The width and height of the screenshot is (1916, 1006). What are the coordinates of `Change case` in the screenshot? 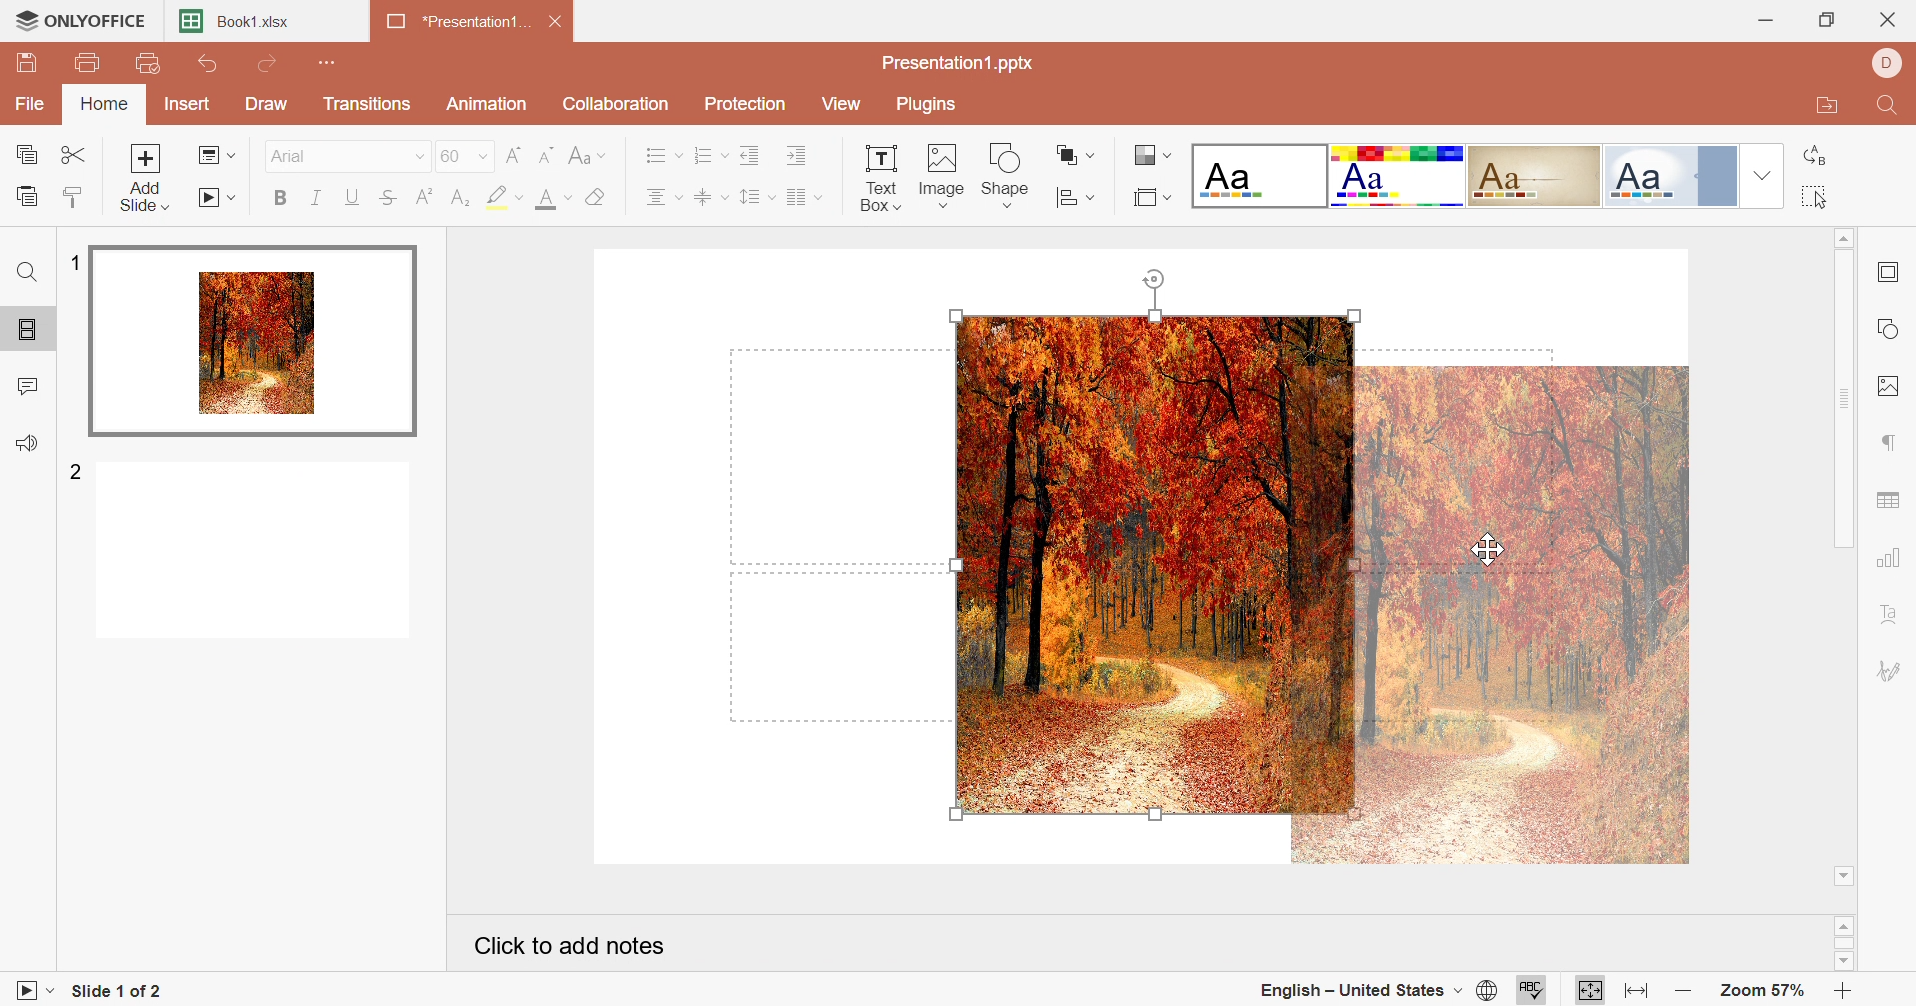 It's located at (592, 158).